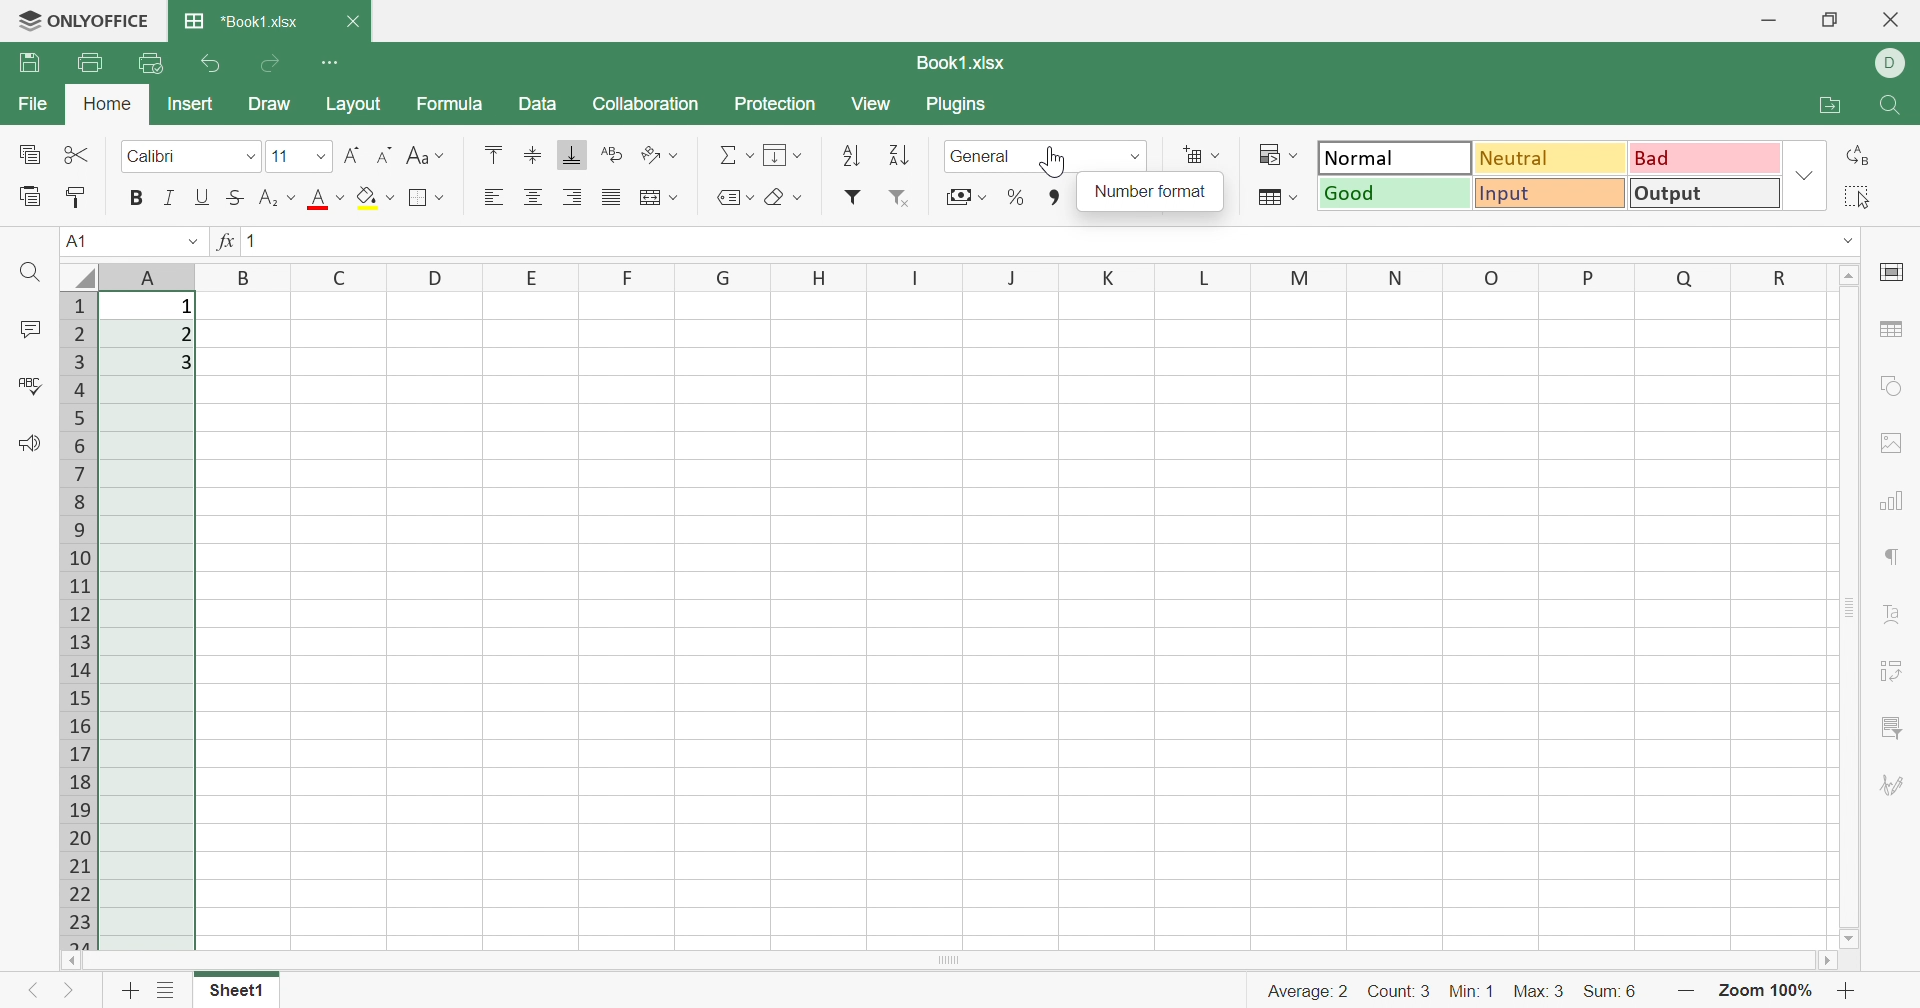  What do you see at coordinates (69, 994) in the screenshot?
I see `Next` at bounding box center [69, 994].